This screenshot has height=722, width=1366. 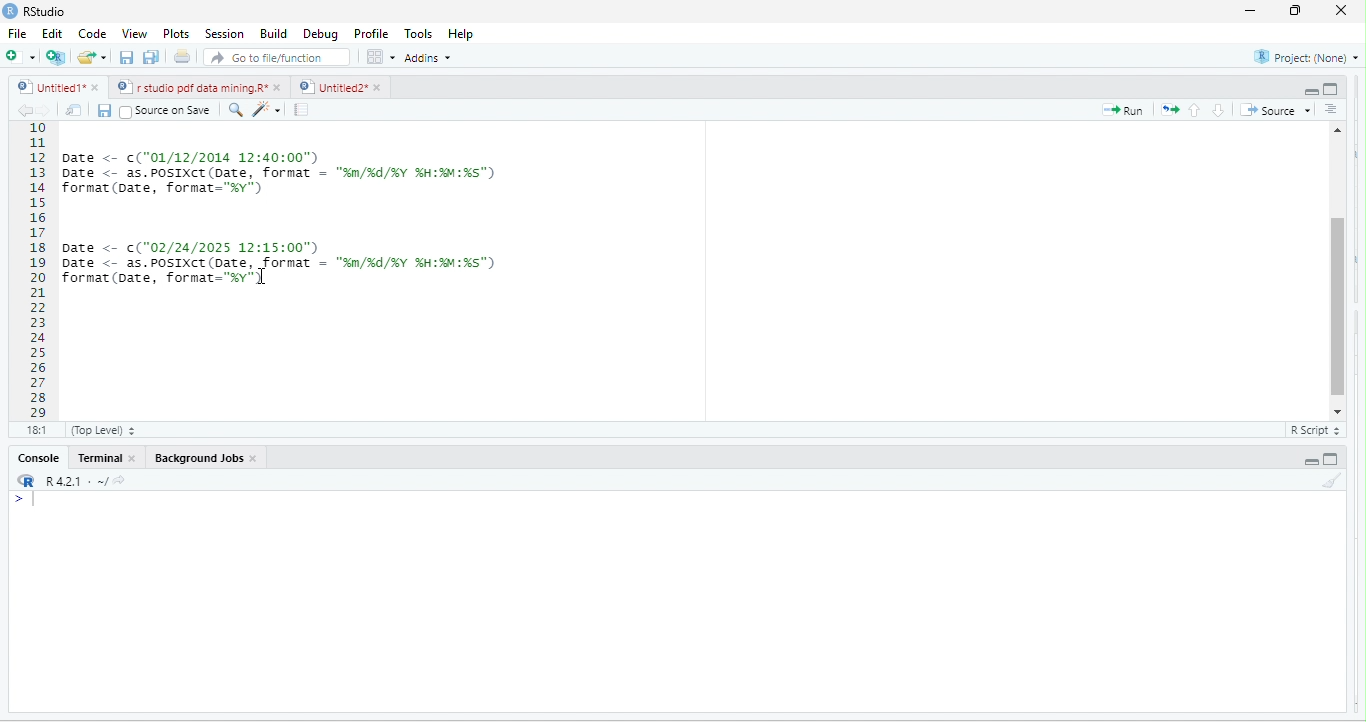 I want to click on 10
11
12
13
14
15
16
17
18
19
20
21
22
23
24
25
26
27
28
29, so click(x=30, y=270).